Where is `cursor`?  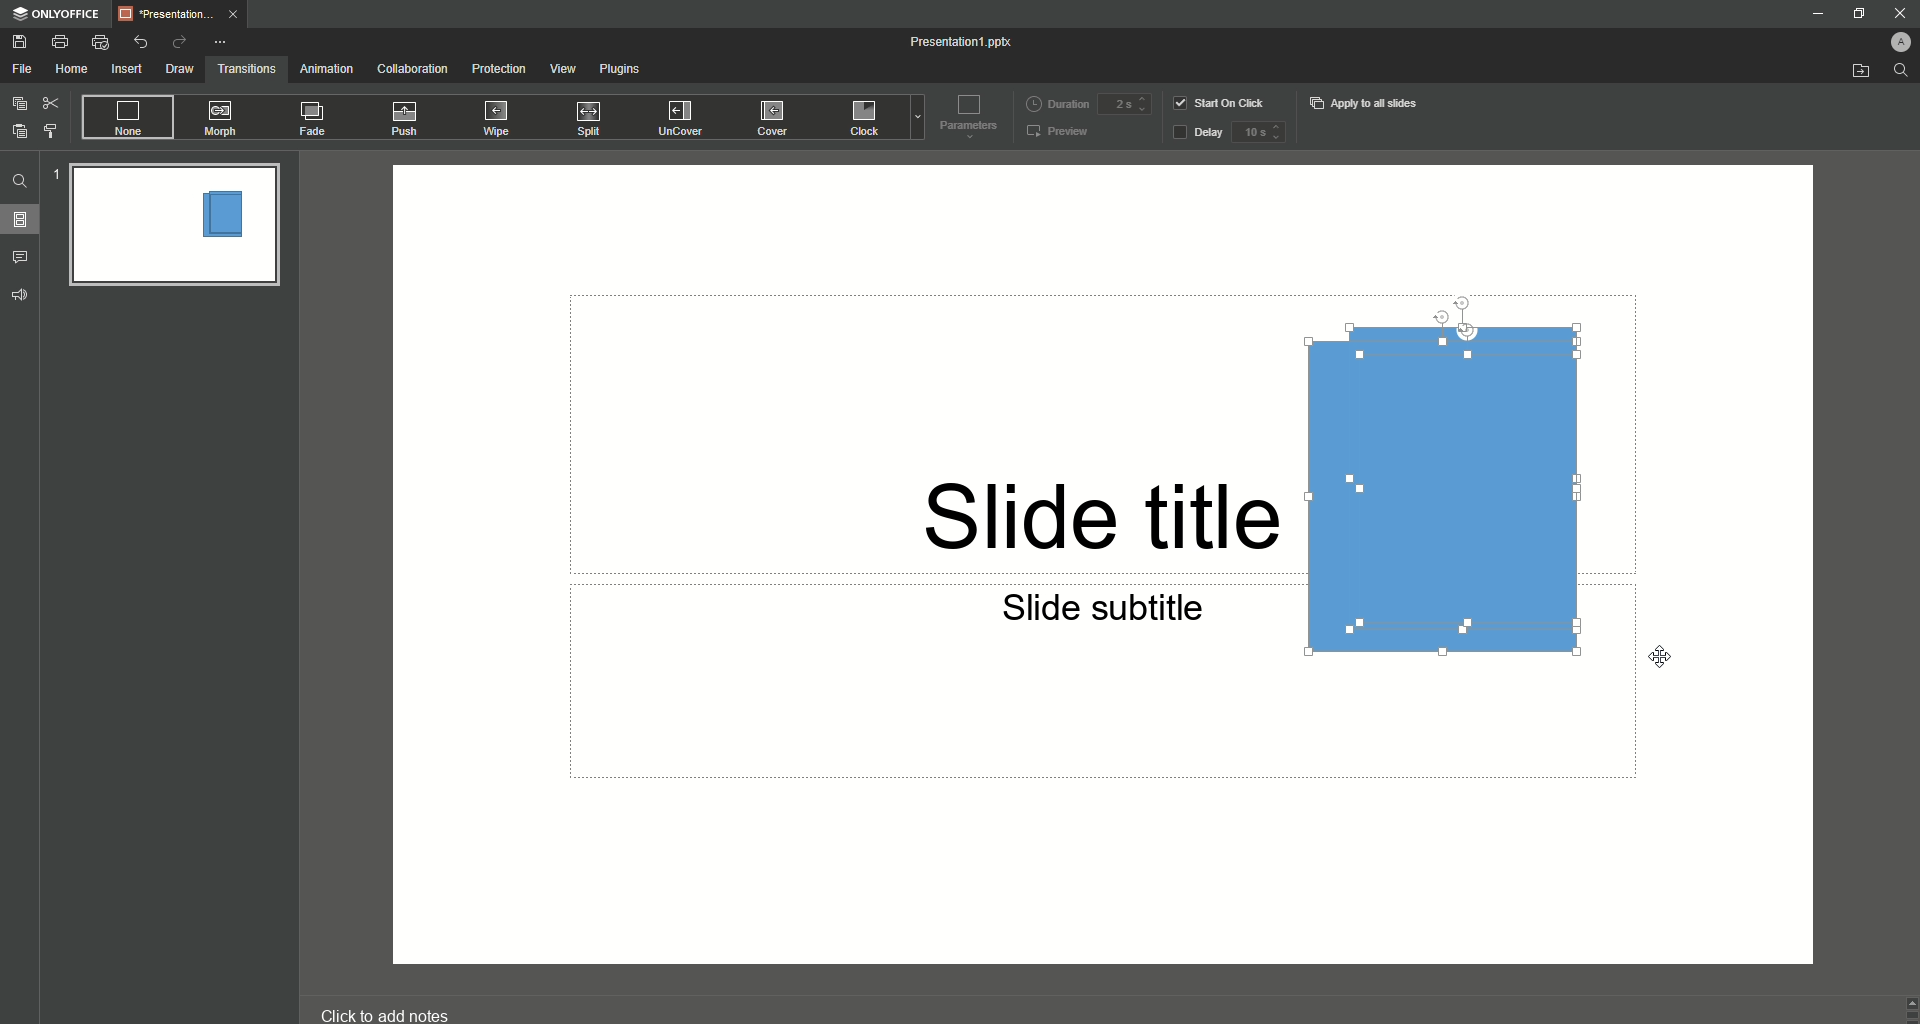 cursor is located at coordinates (1665, 658).